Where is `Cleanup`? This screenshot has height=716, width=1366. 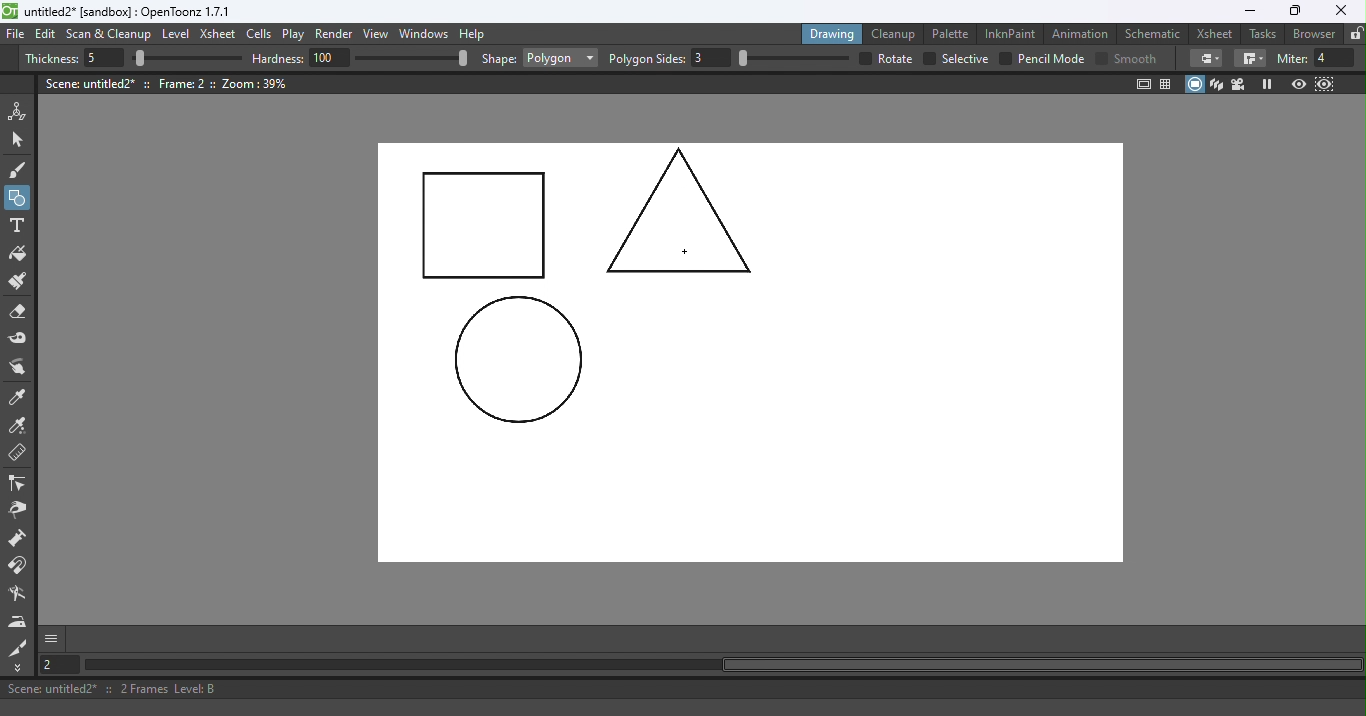
Cleanup is located at coordinates (897, 33).